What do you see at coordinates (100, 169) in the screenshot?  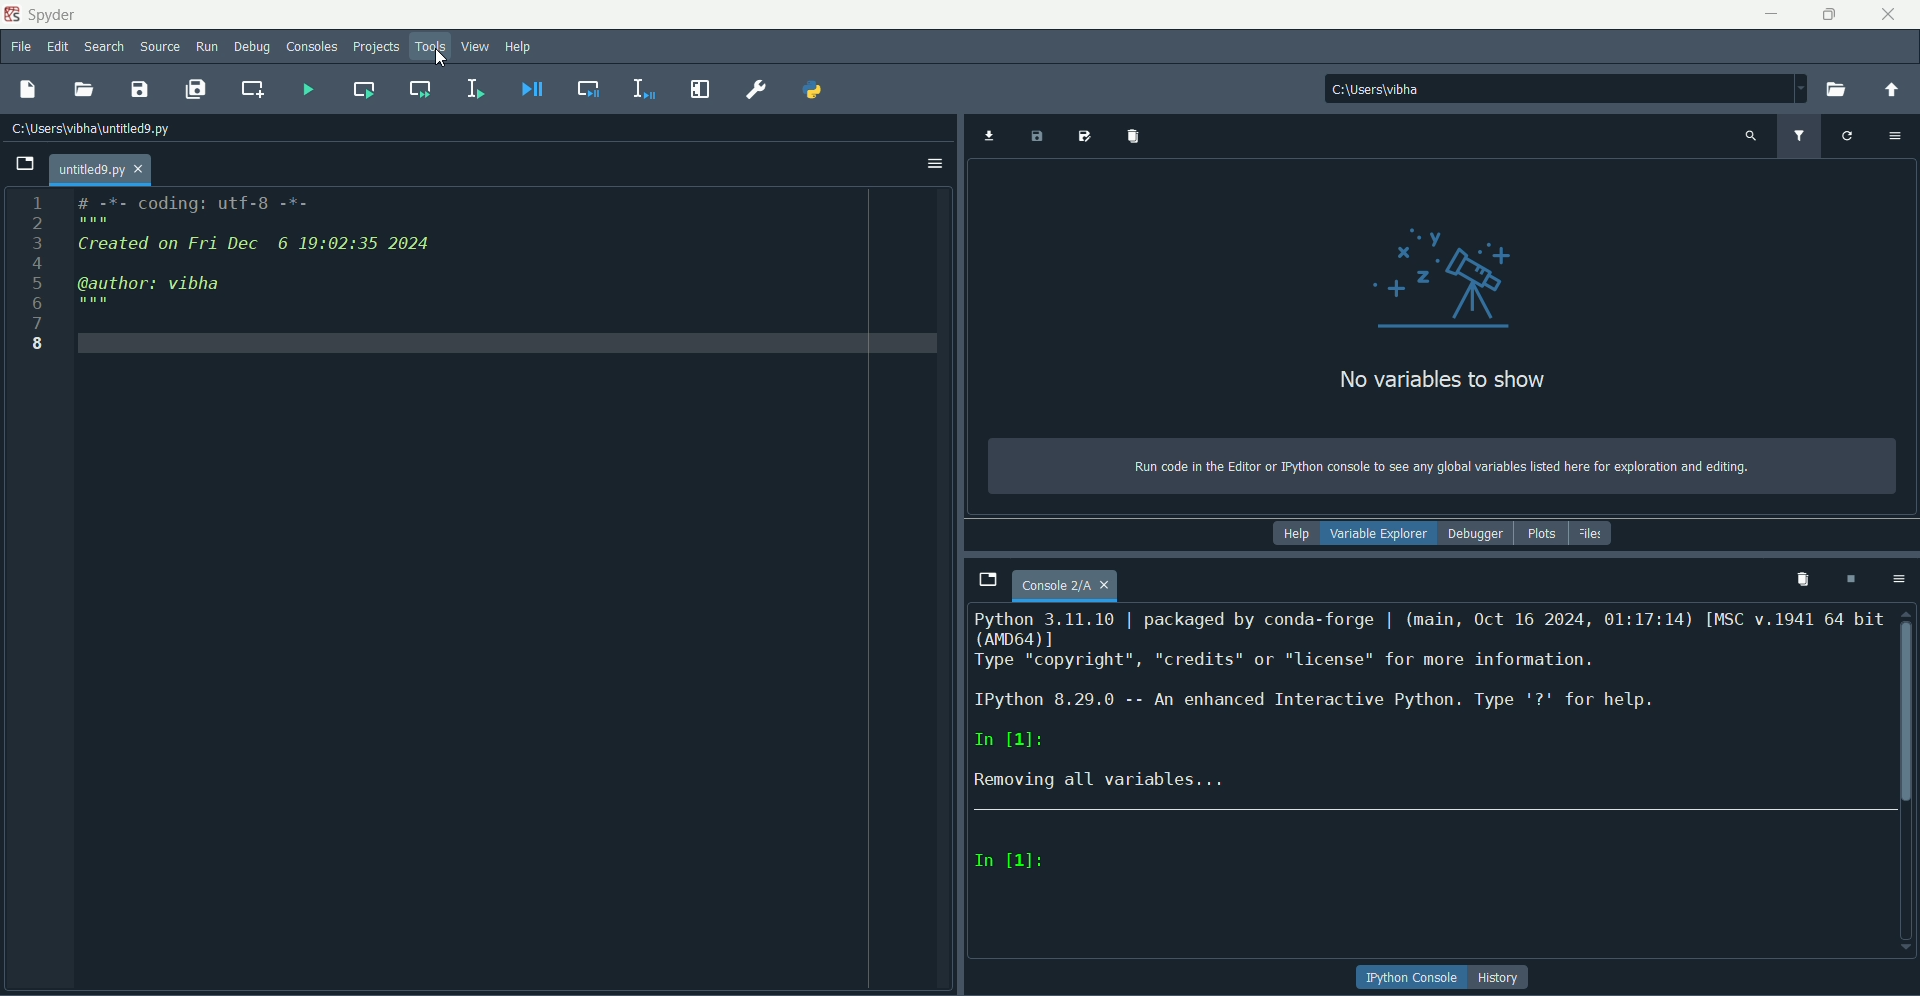 I see `tab name` at bounding box center [100, 169].